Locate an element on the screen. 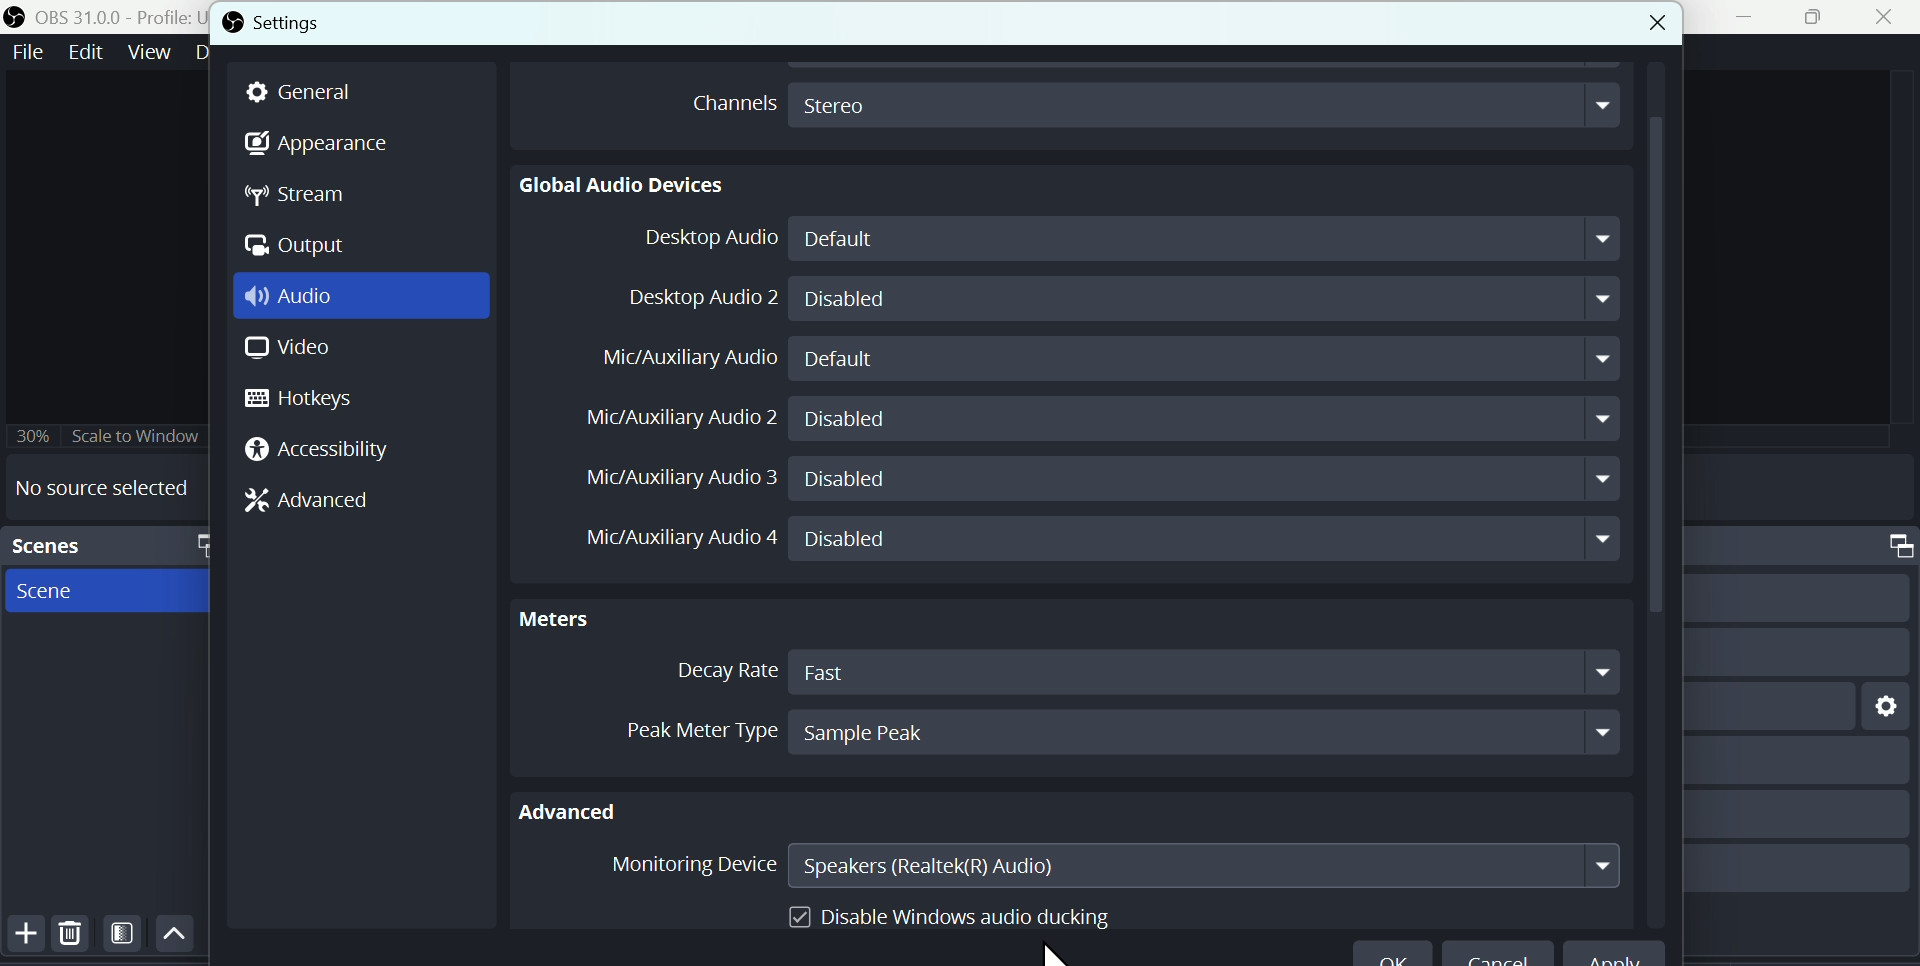 This screenshot has height=966, width=1920. Scale to window is located at coordinates (139, 435).